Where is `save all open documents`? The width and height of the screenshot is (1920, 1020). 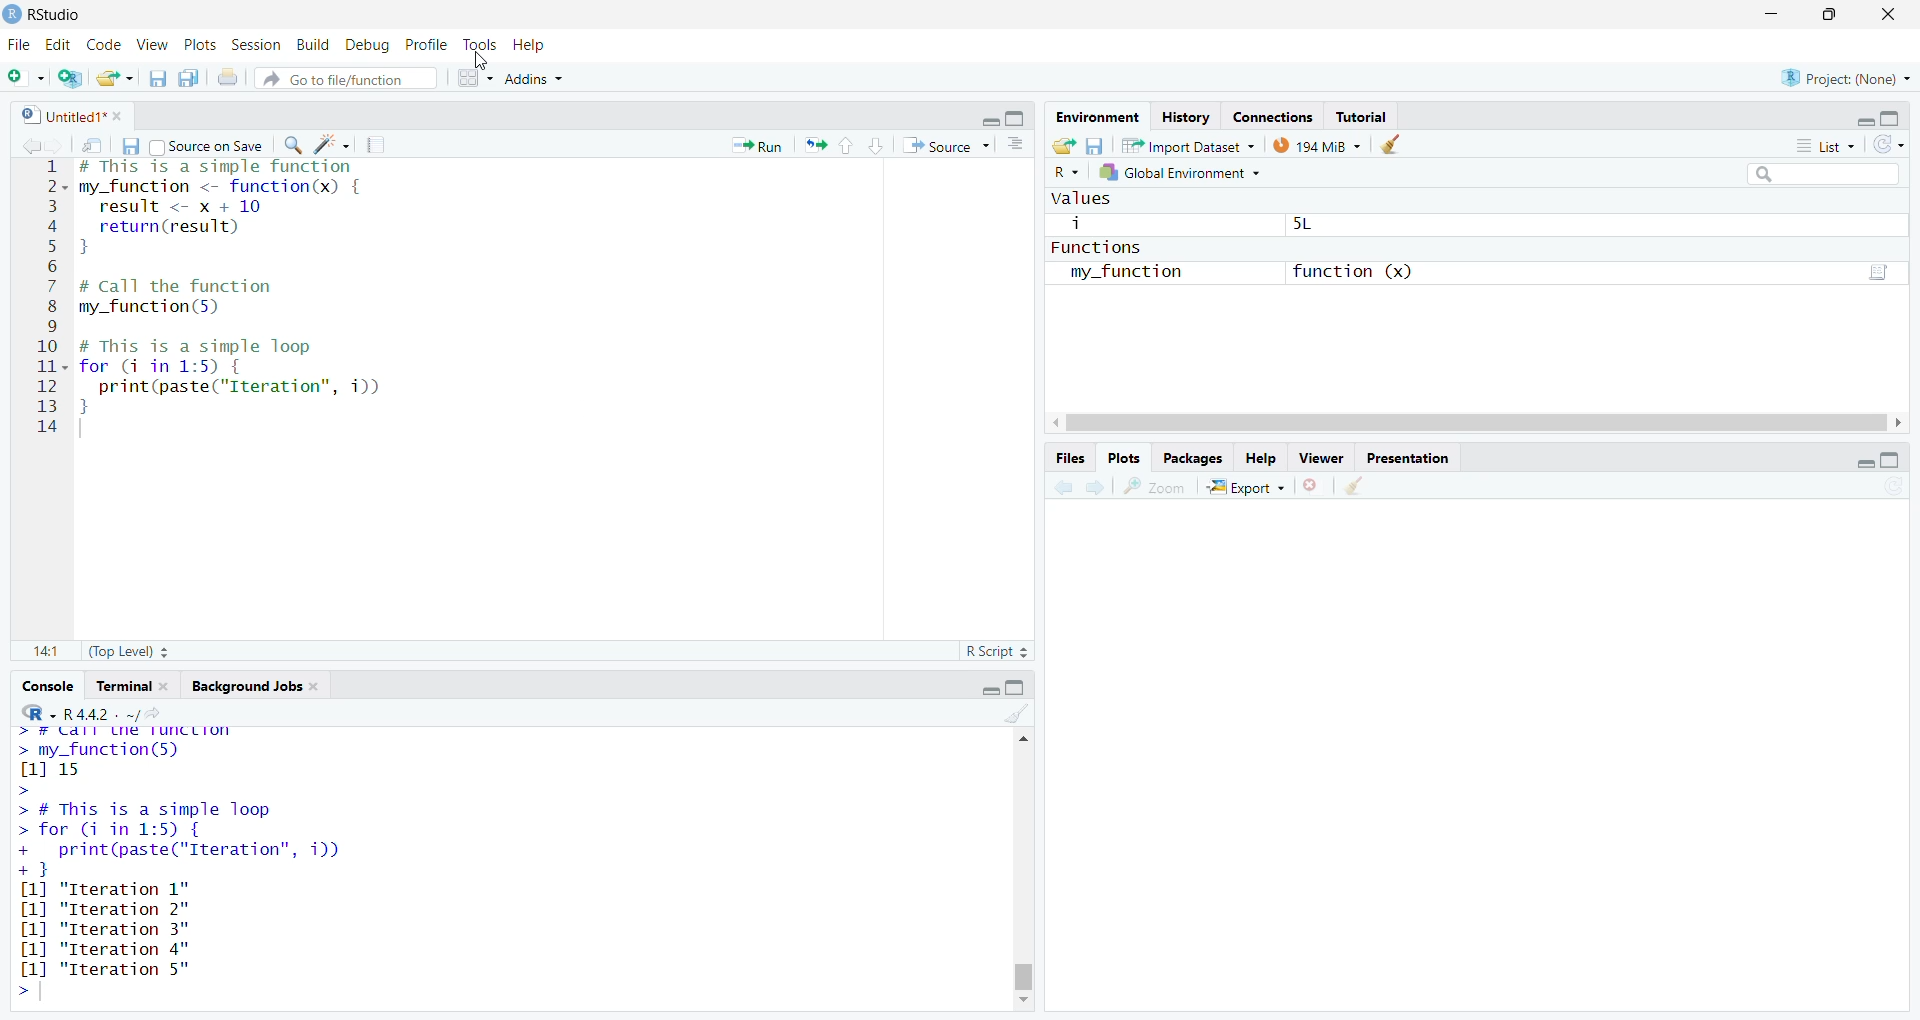 save all open documents is located at coordinates (189, 78).